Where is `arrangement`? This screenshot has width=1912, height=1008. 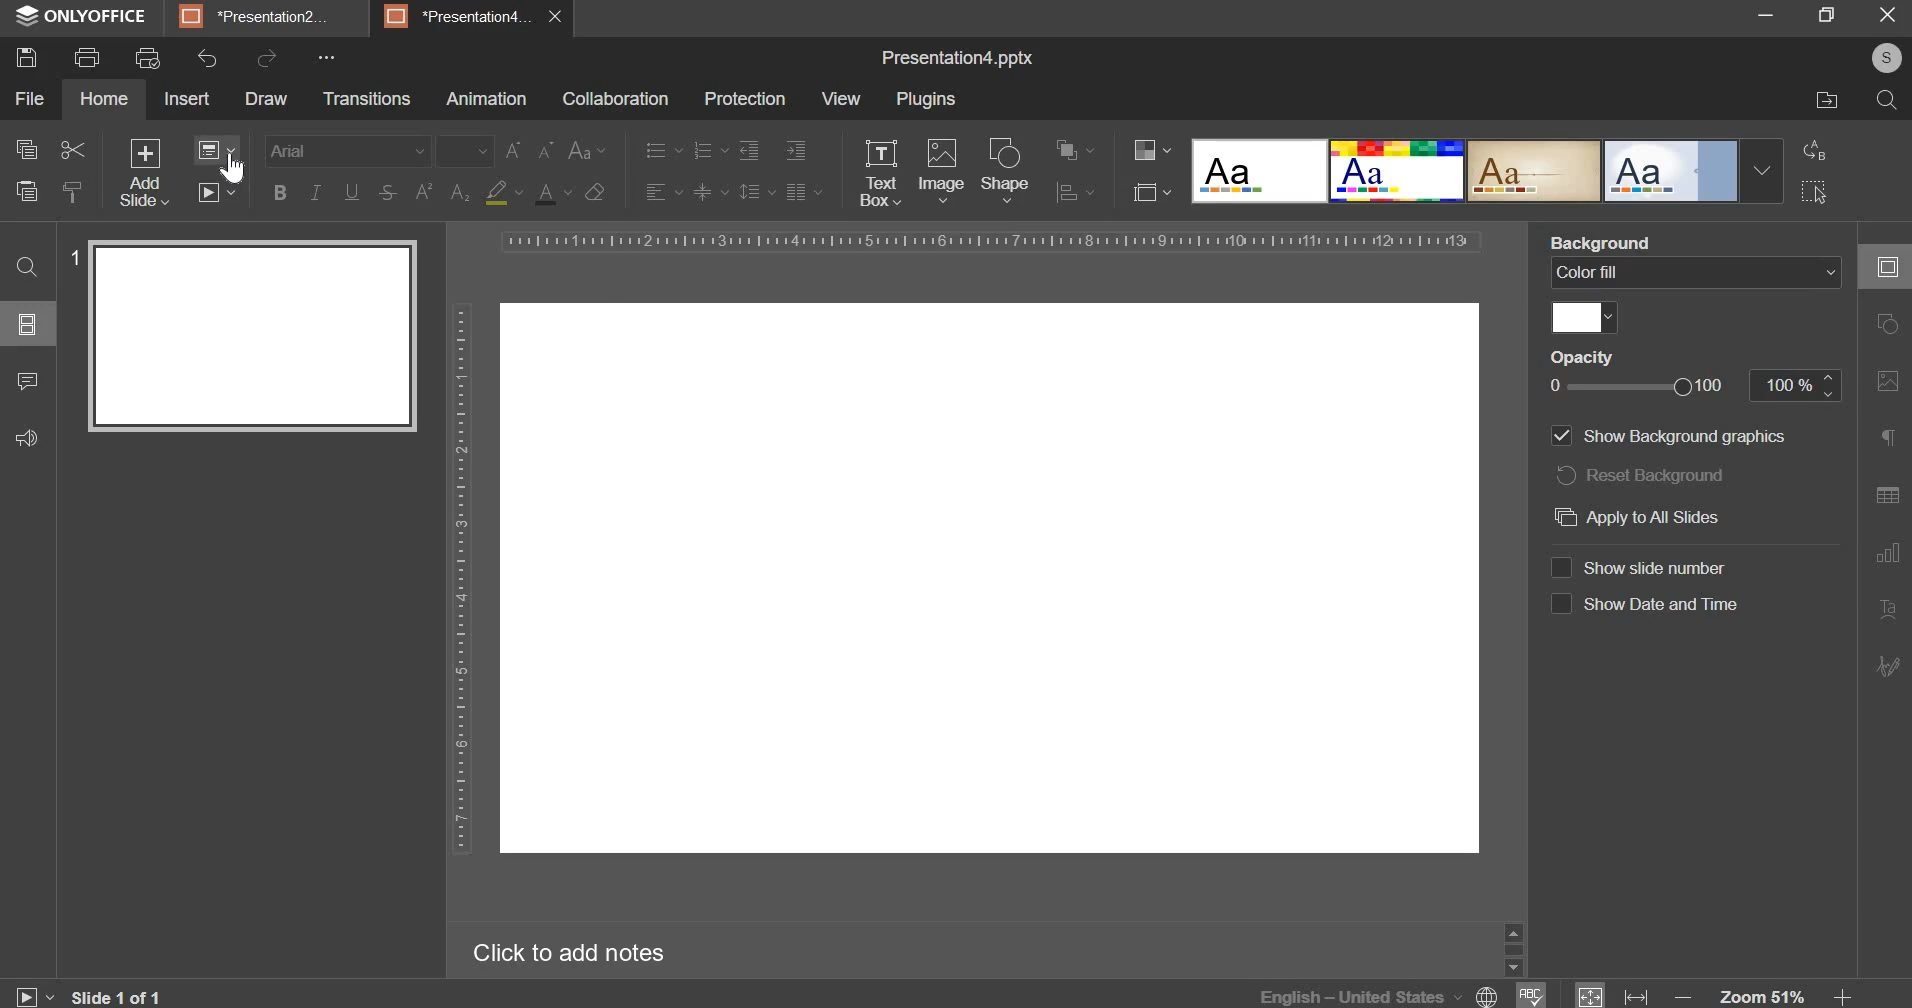
arrangement is located at coordinates (1068, 147).